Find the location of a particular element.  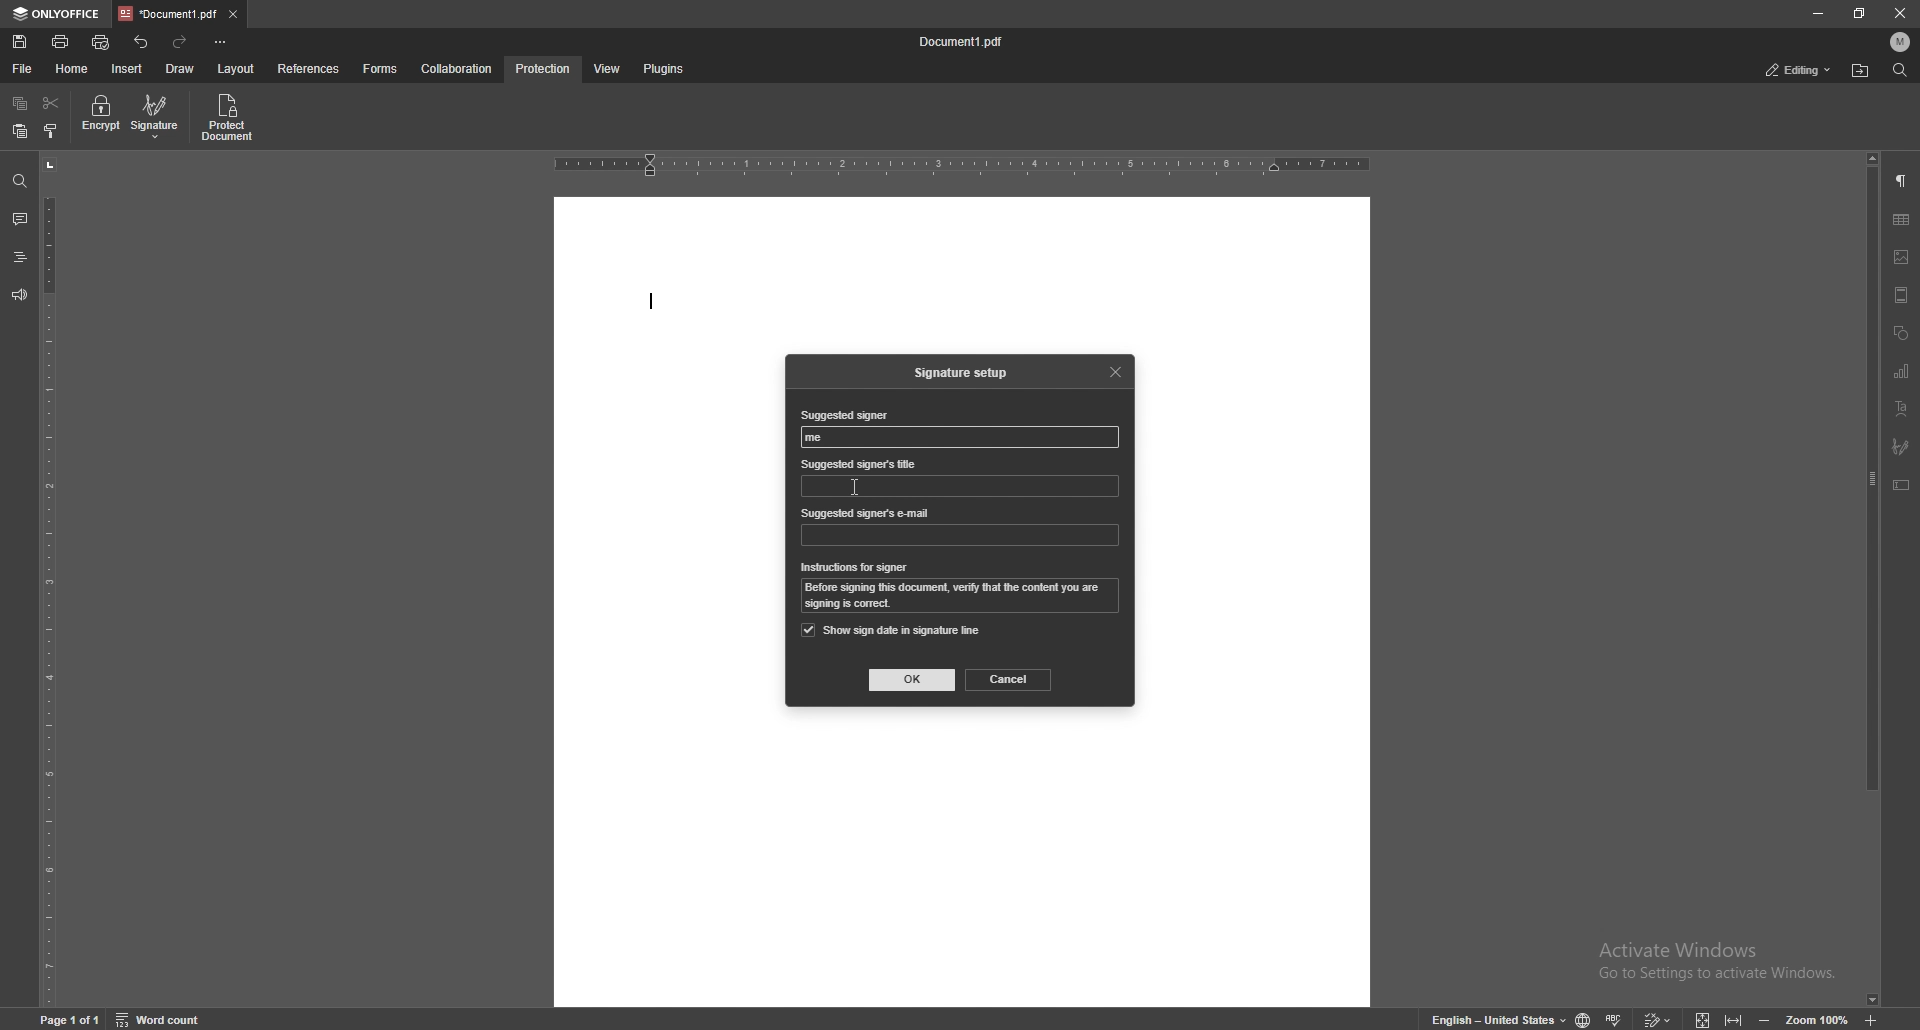

draw is located at coordinates (180, 69).